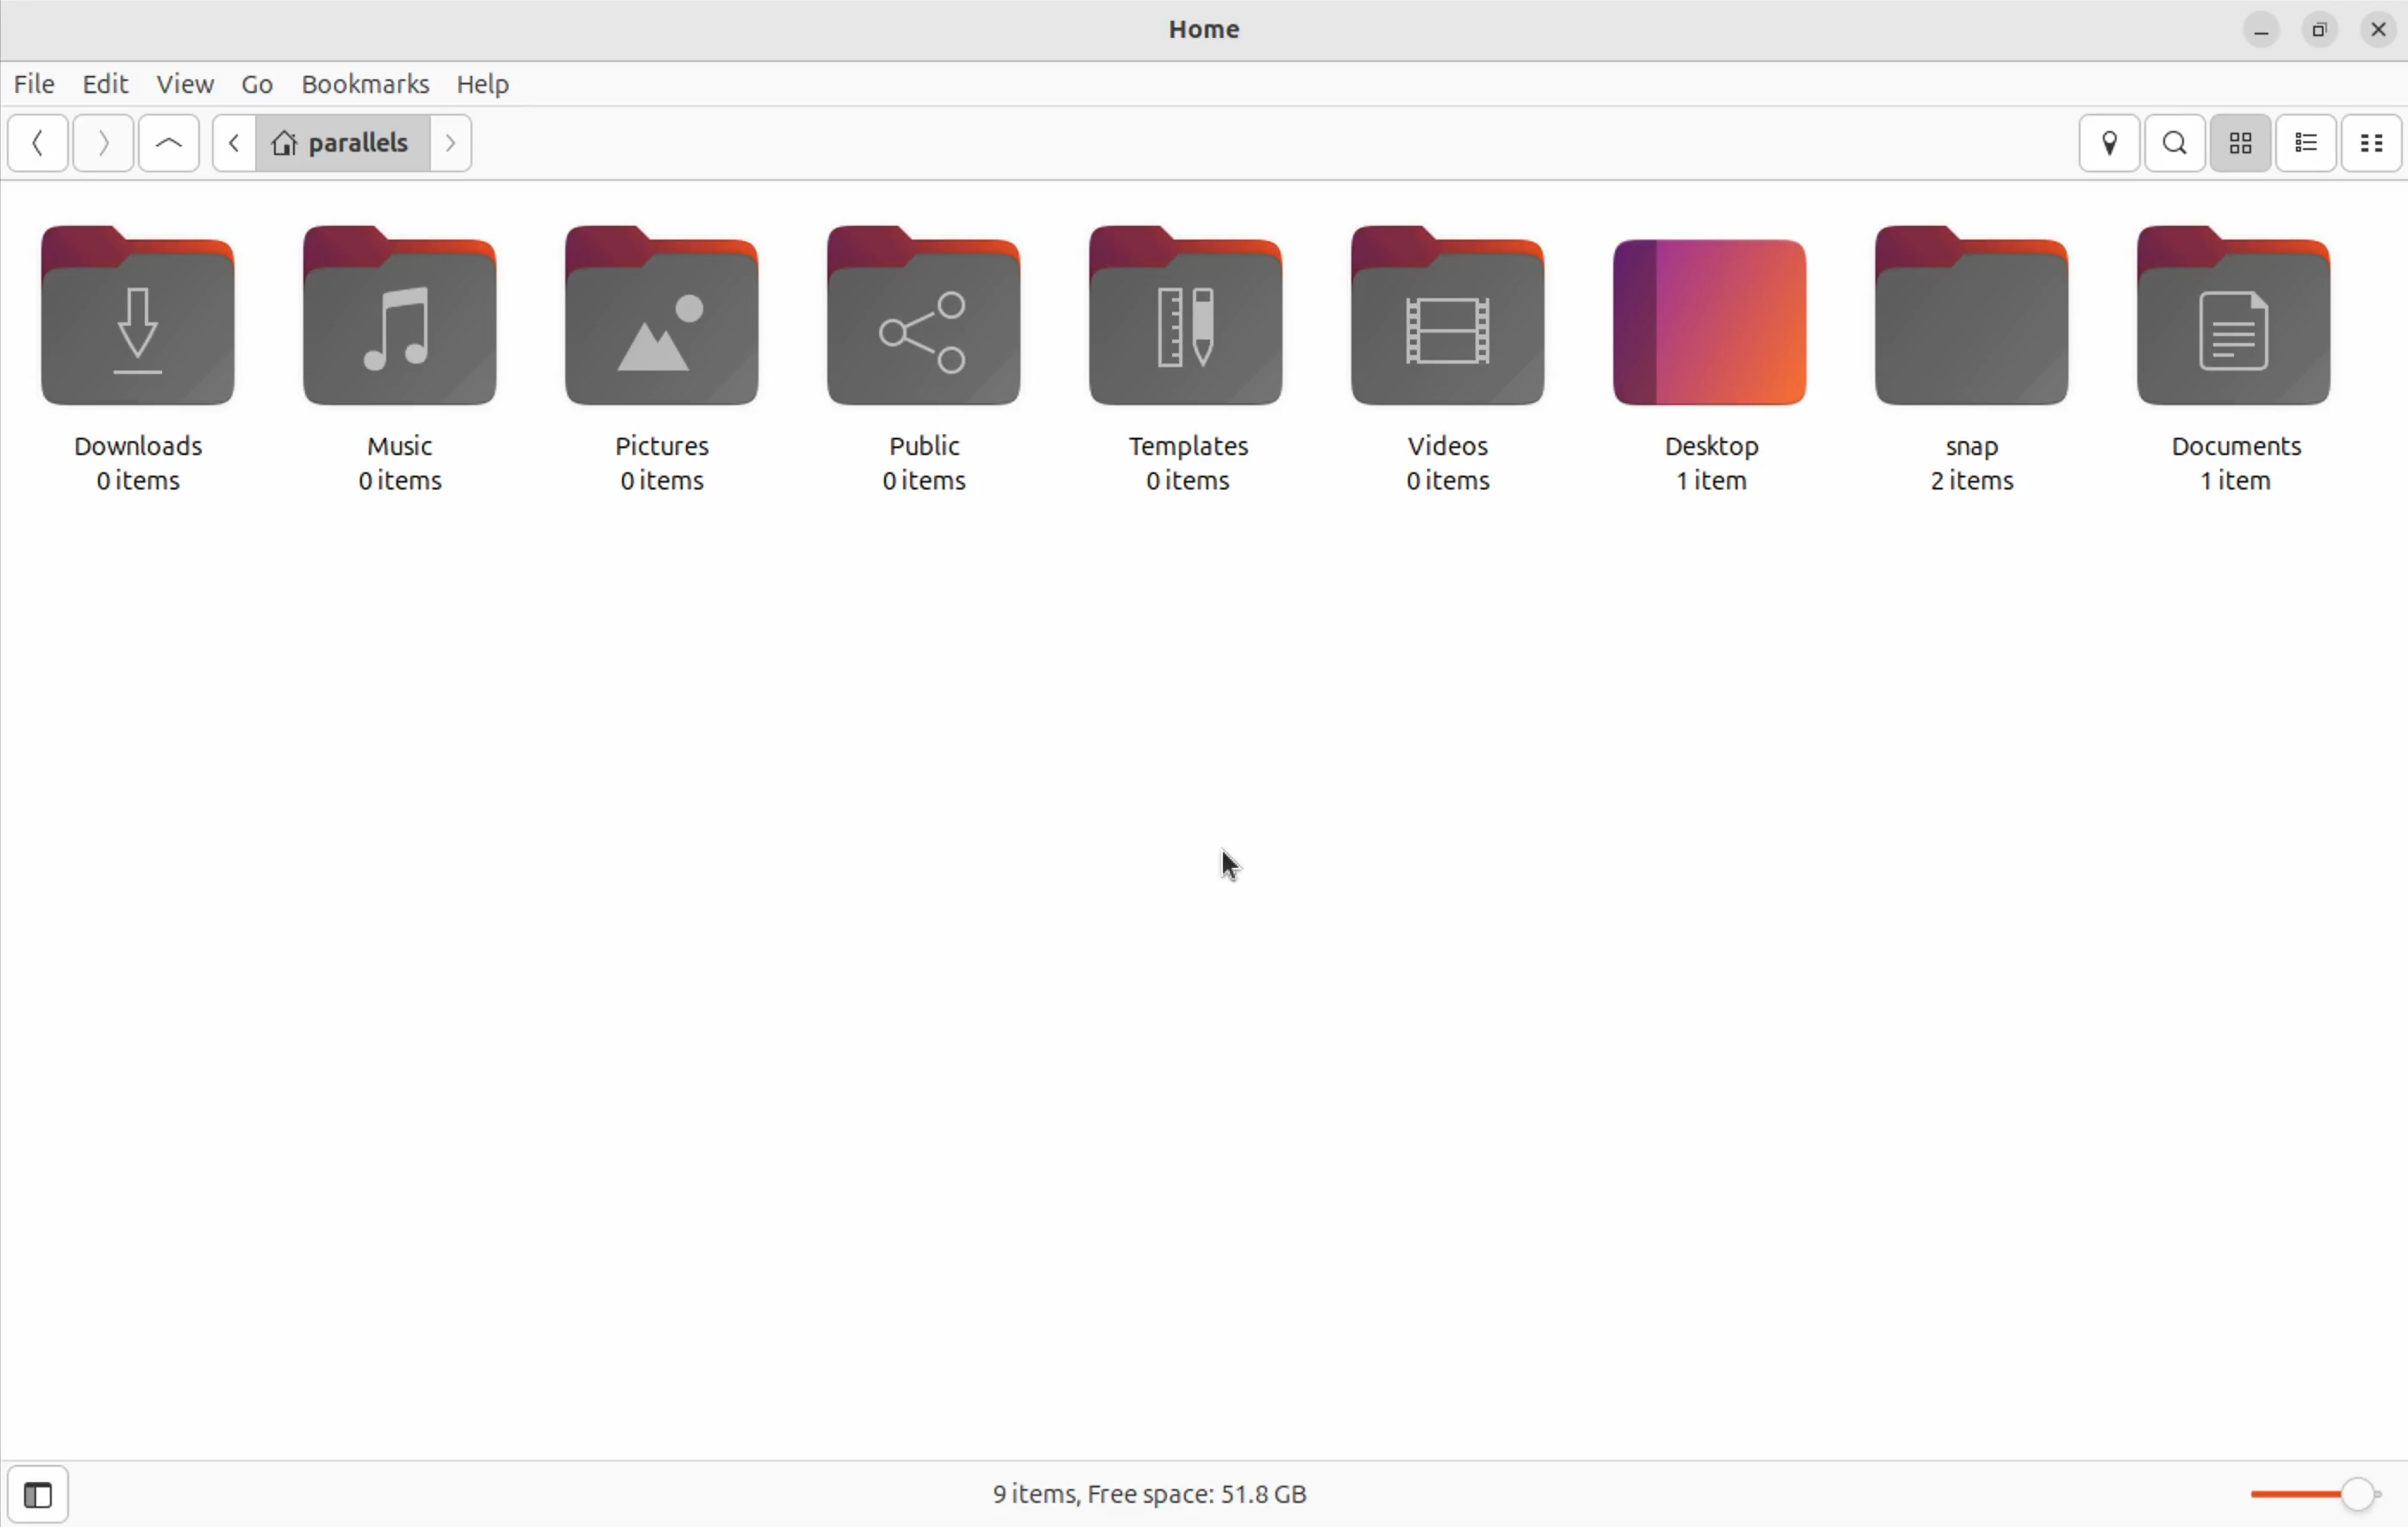 This screenshot has width=2408, height=1527. I want to click on home, so click(1211, 28).